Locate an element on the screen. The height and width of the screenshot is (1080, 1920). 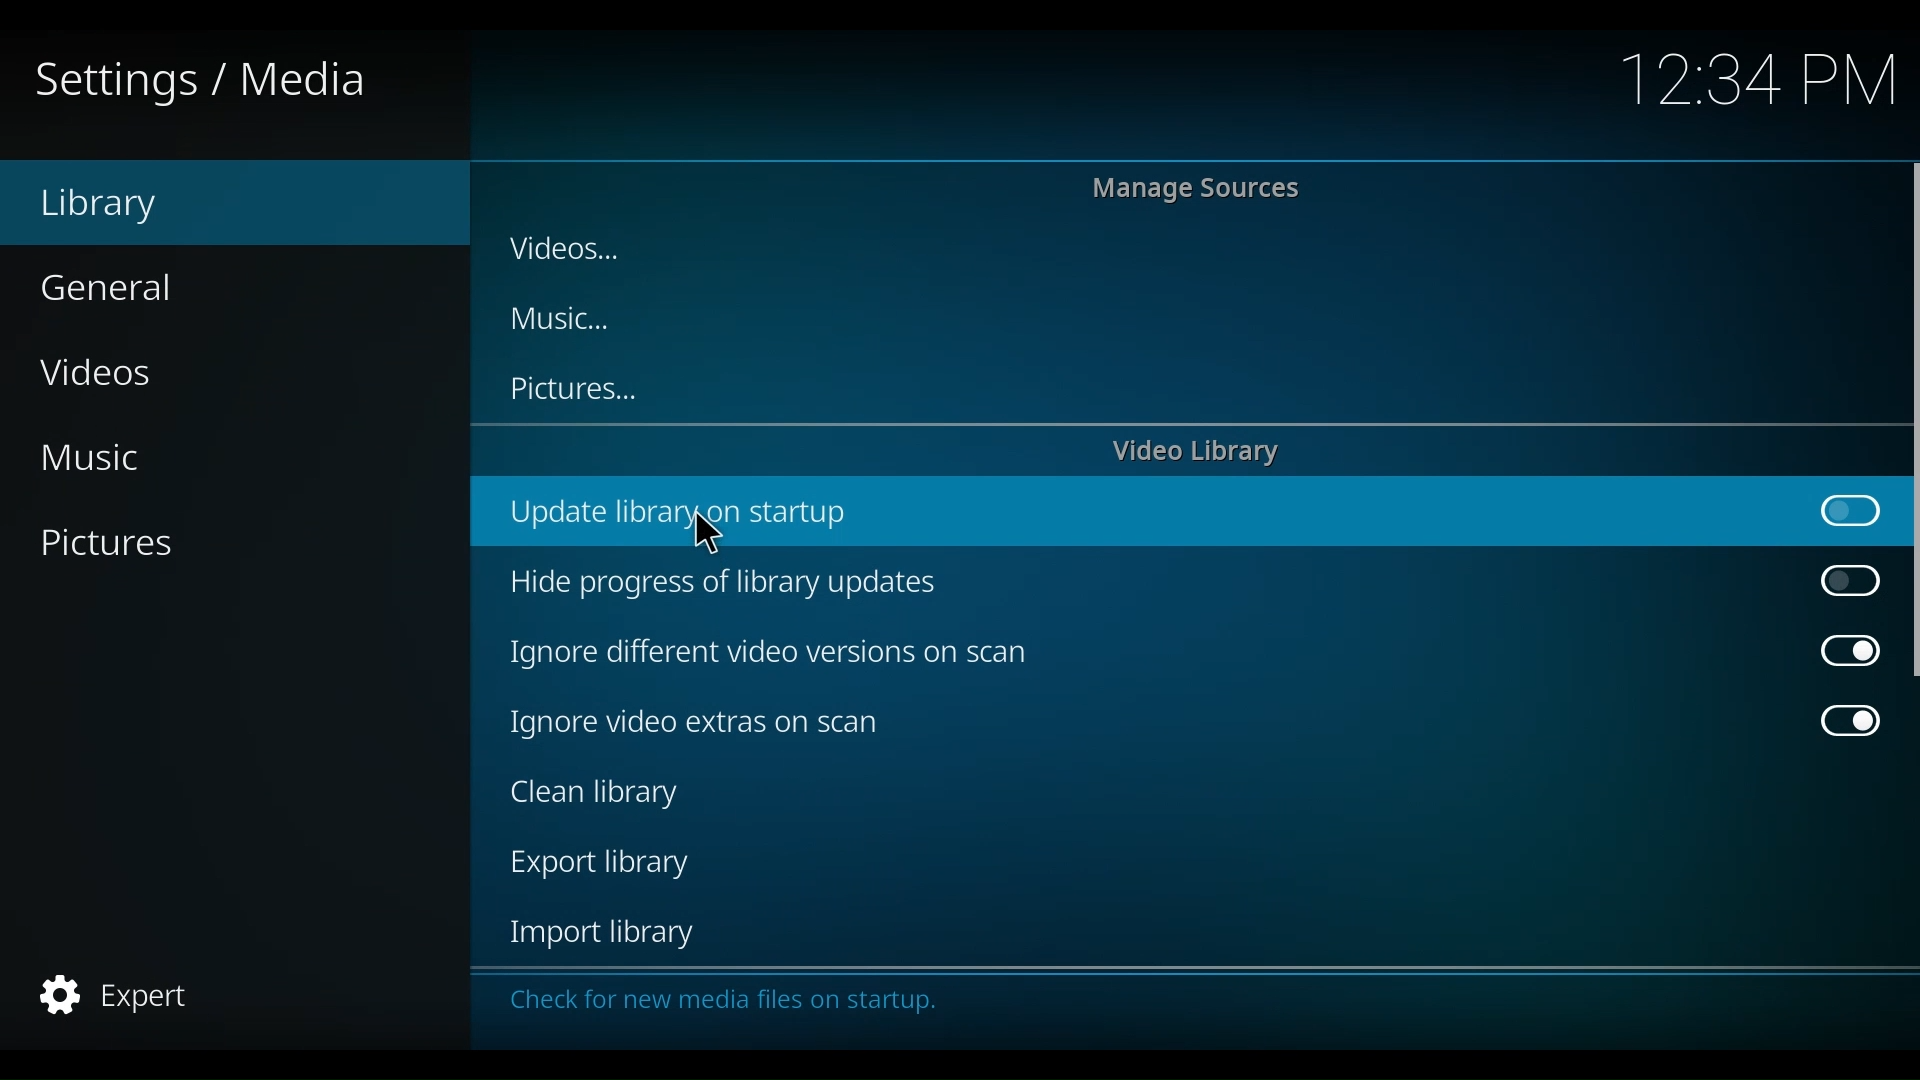
Videos is located at coordinates (101, 374).